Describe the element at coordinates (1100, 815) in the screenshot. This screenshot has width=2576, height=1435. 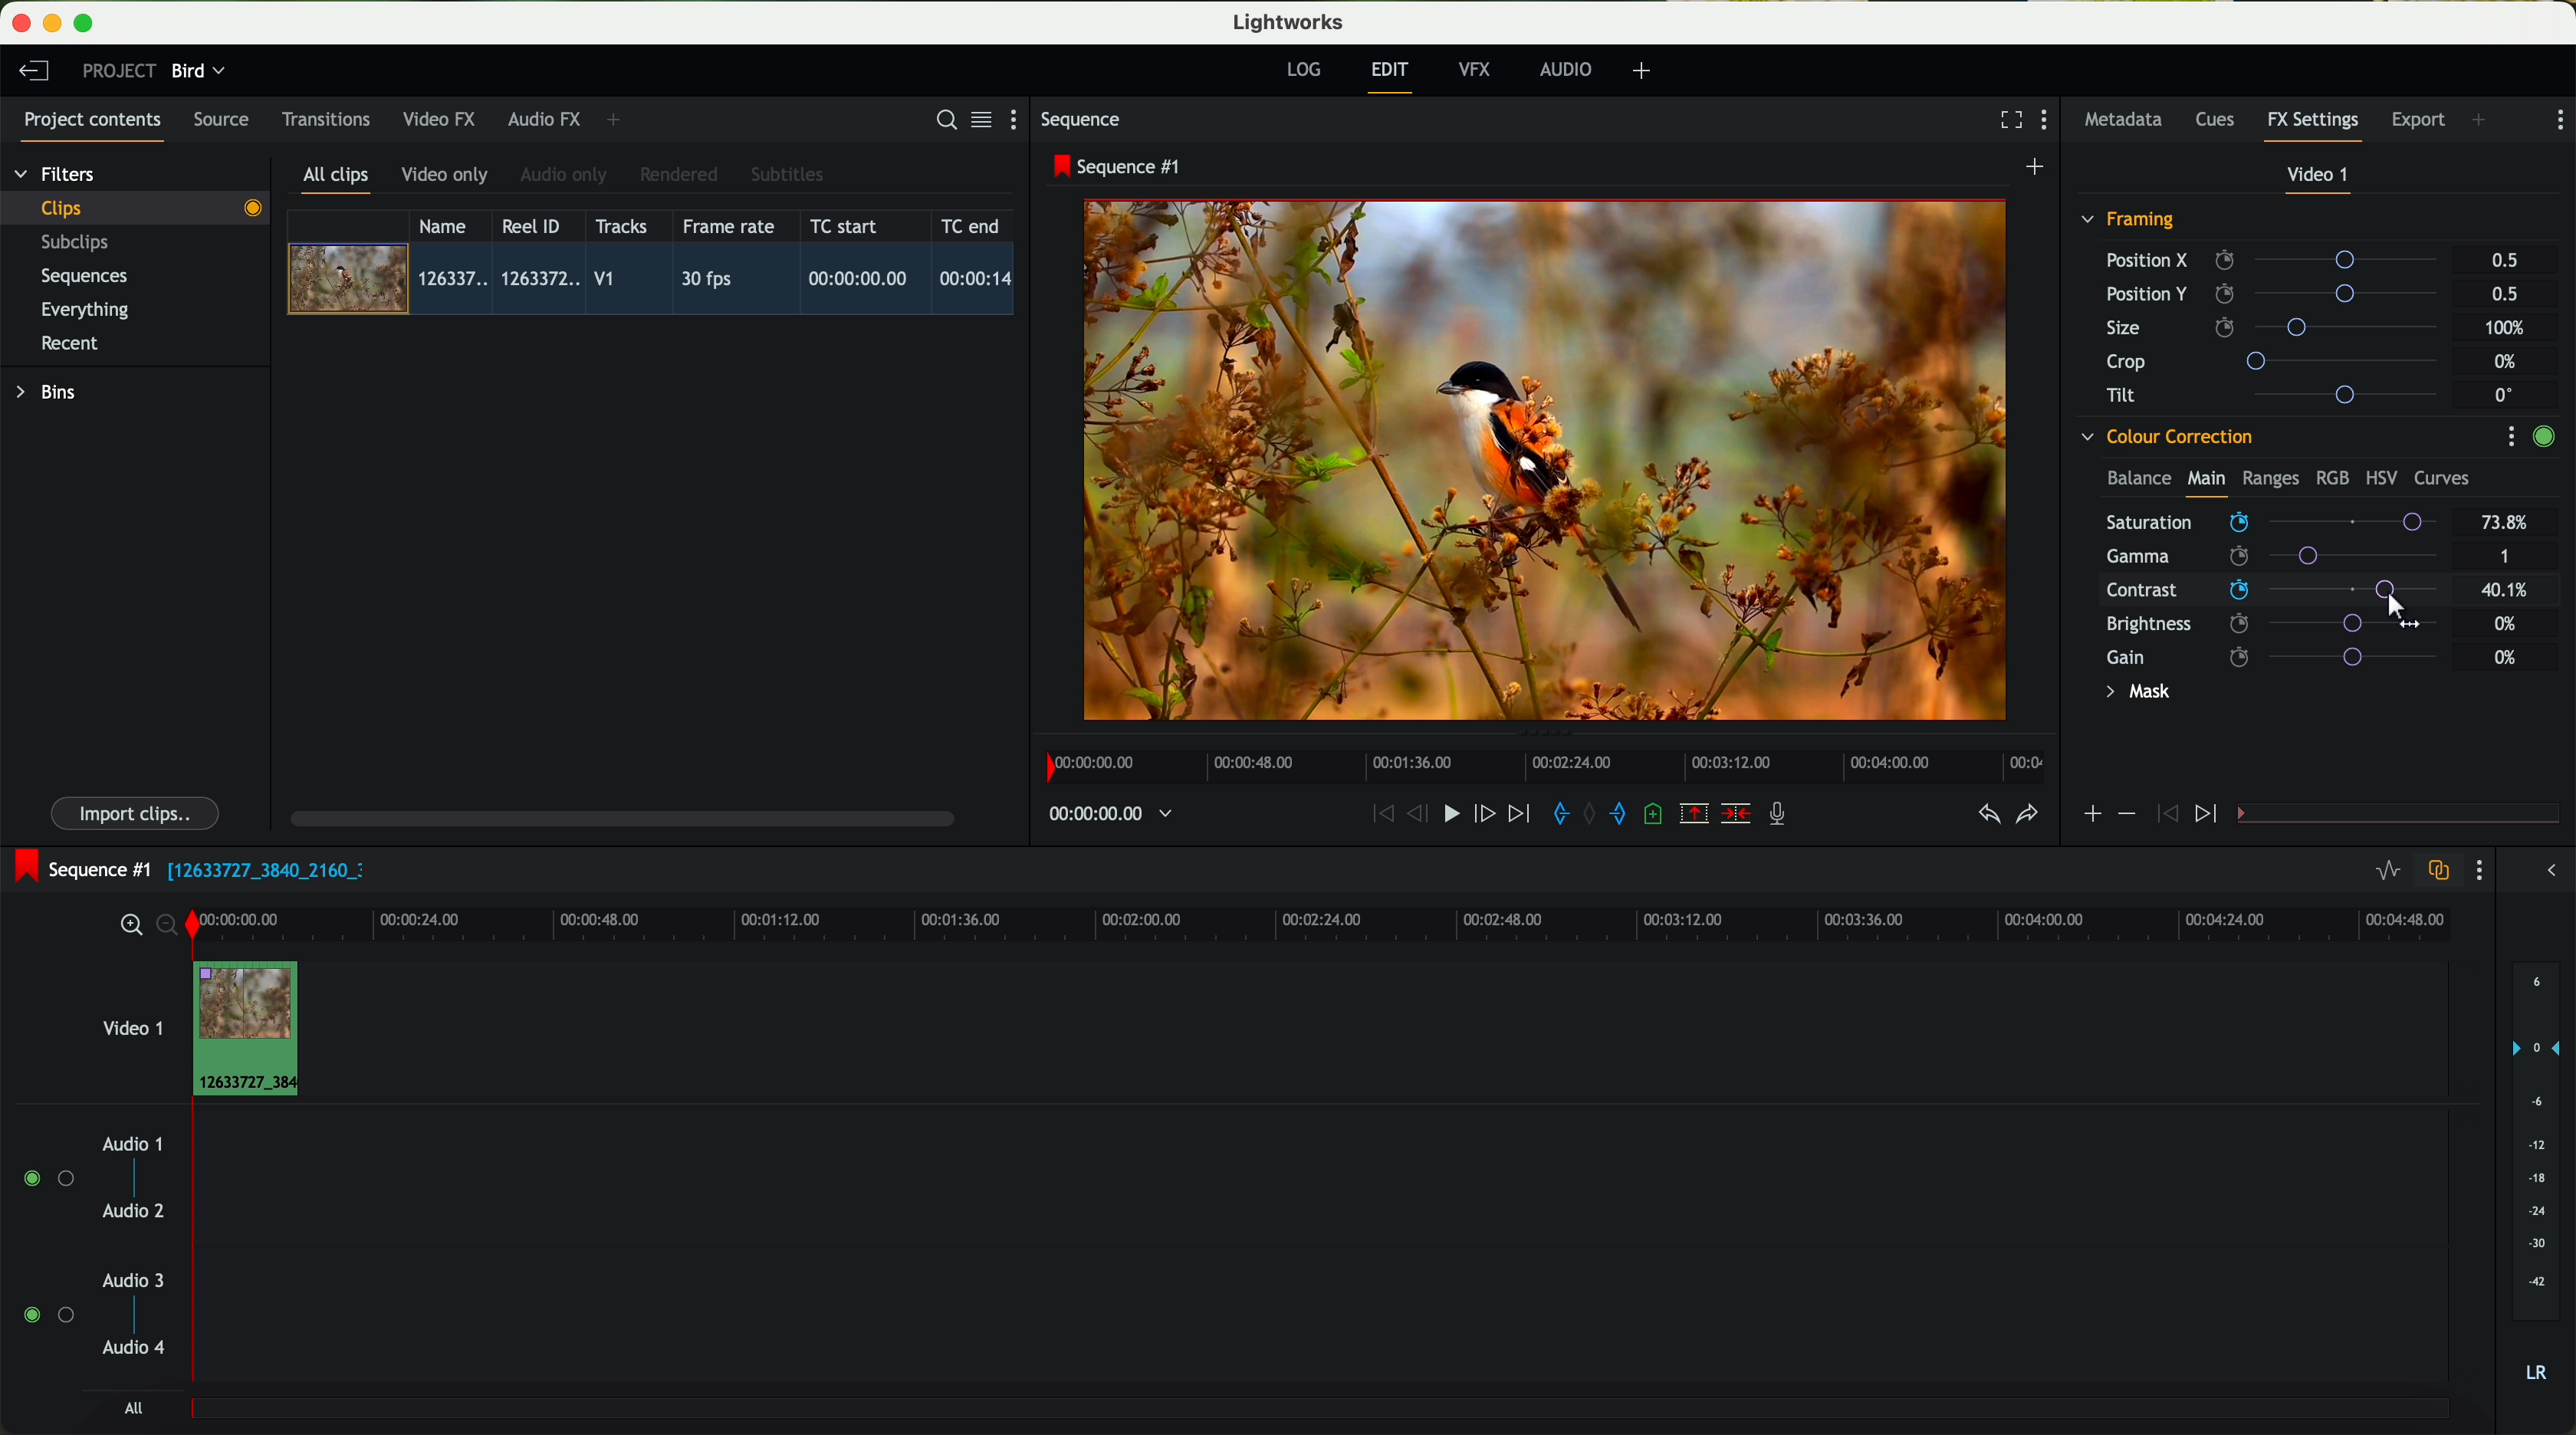
I see `timeline` at that location.